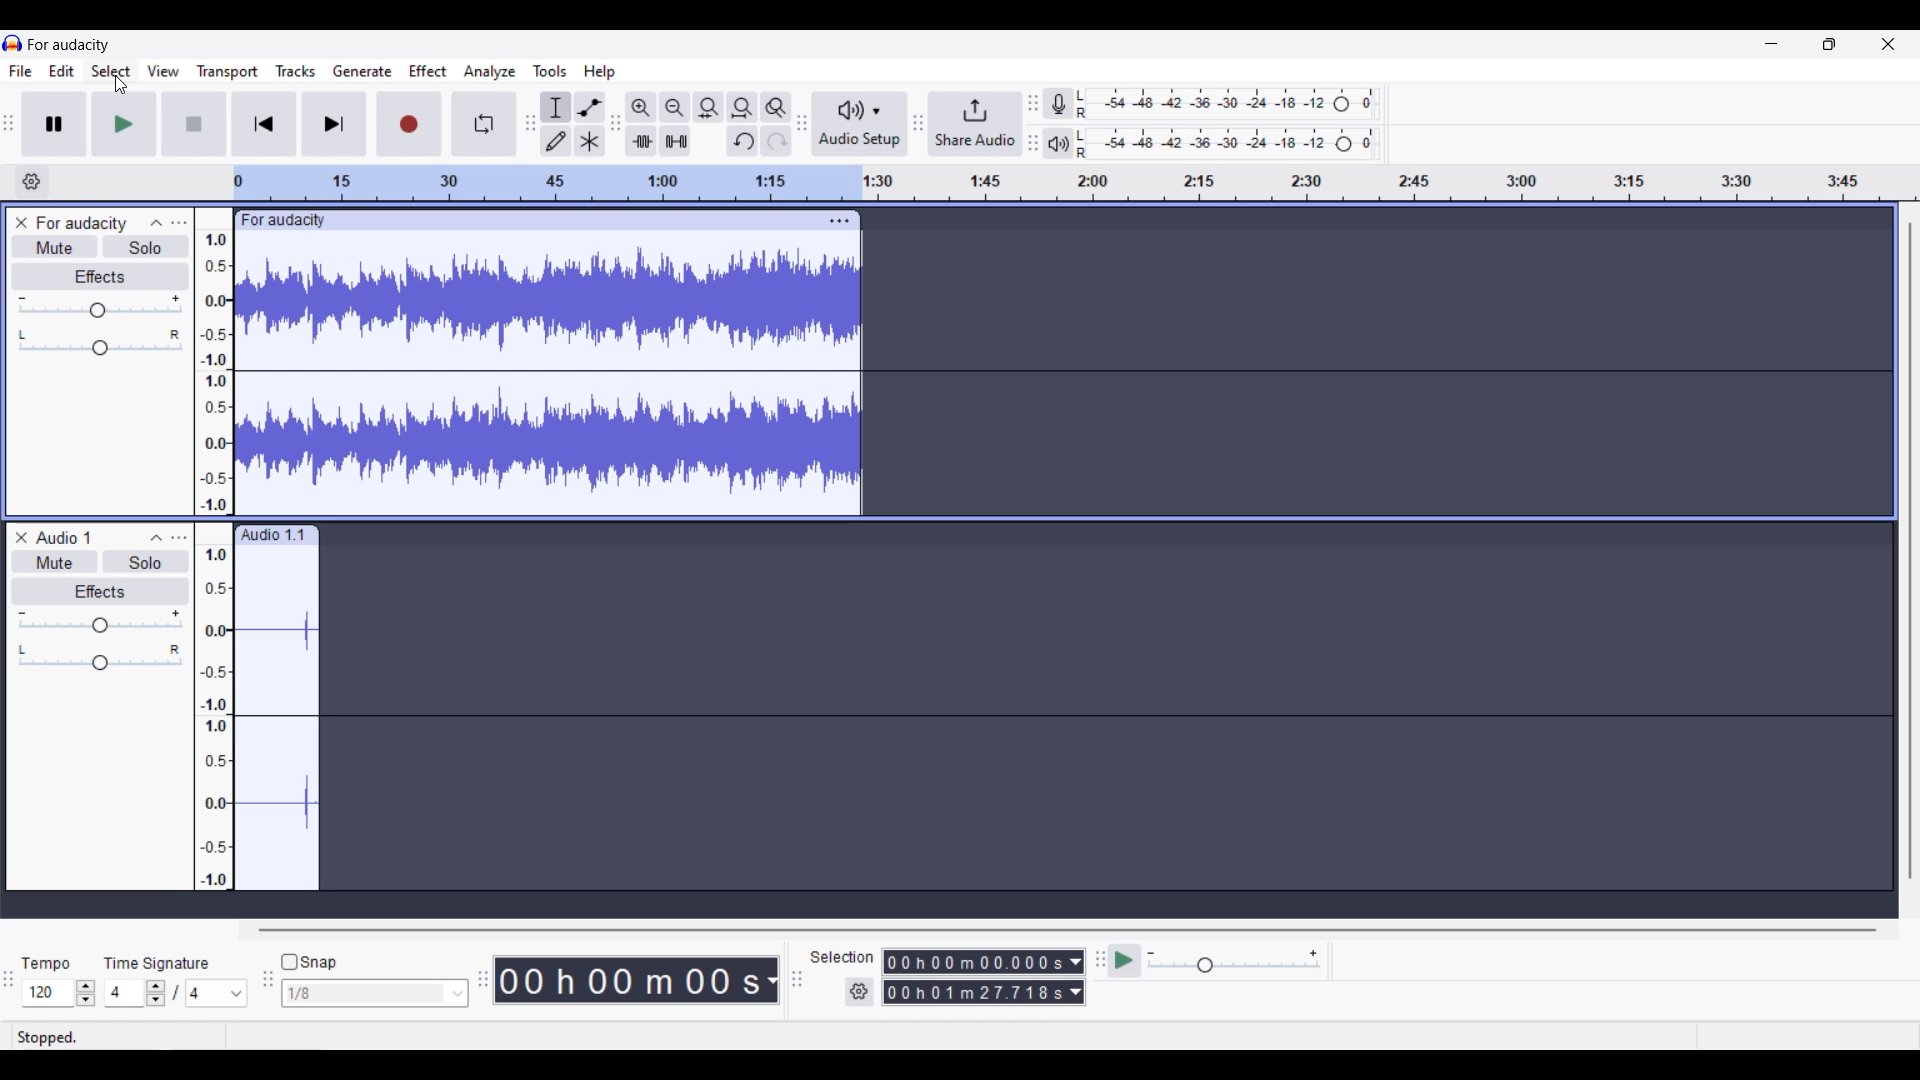  I want to click on Solo, so click(147, 247).